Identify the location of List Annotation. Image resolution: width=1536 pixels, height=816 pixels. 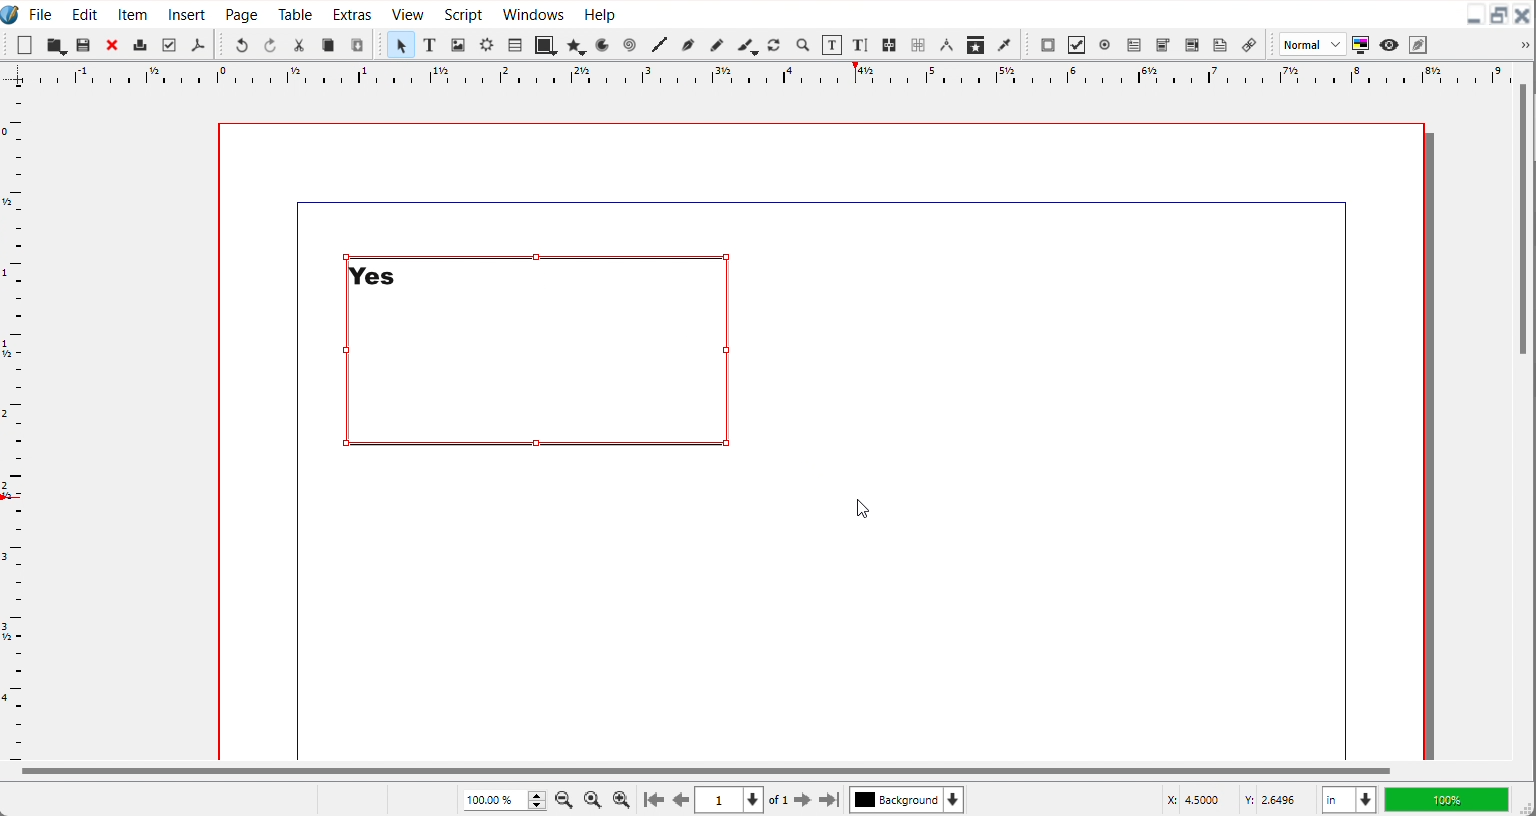
(1248, 44).